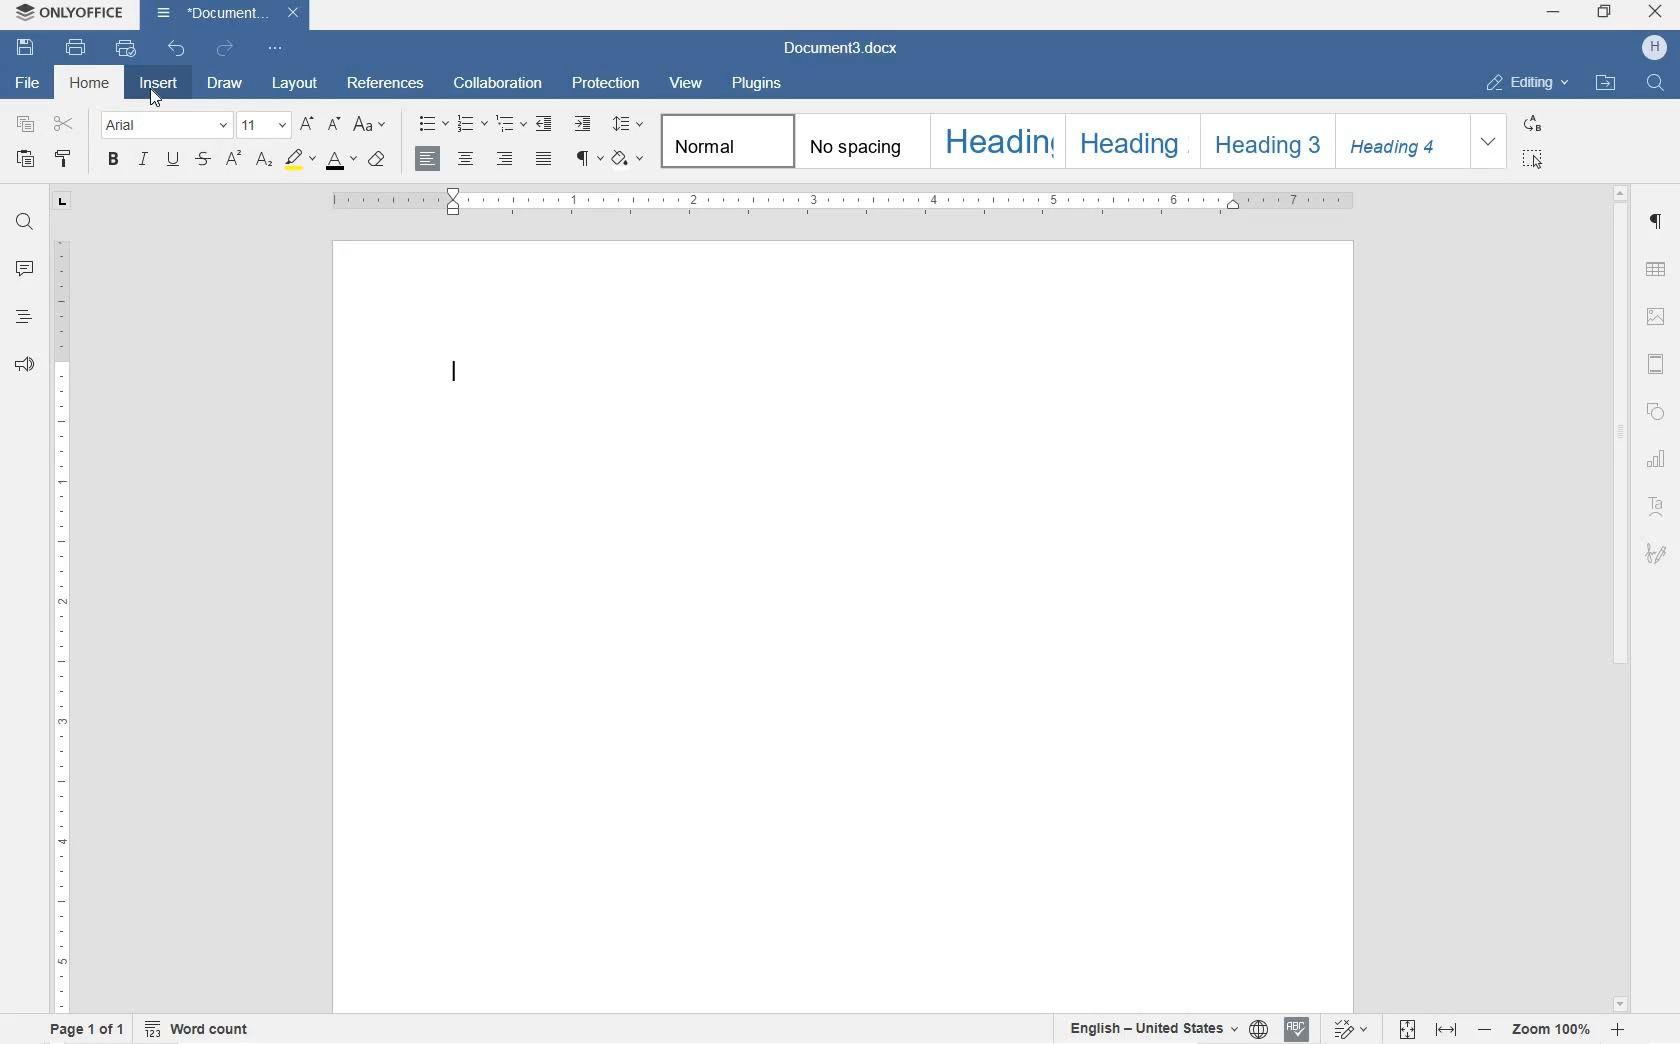 This screenshot has height=1044, width=1680. I want to click on NONPRINTING CHARACTERS, so click(586, 158).